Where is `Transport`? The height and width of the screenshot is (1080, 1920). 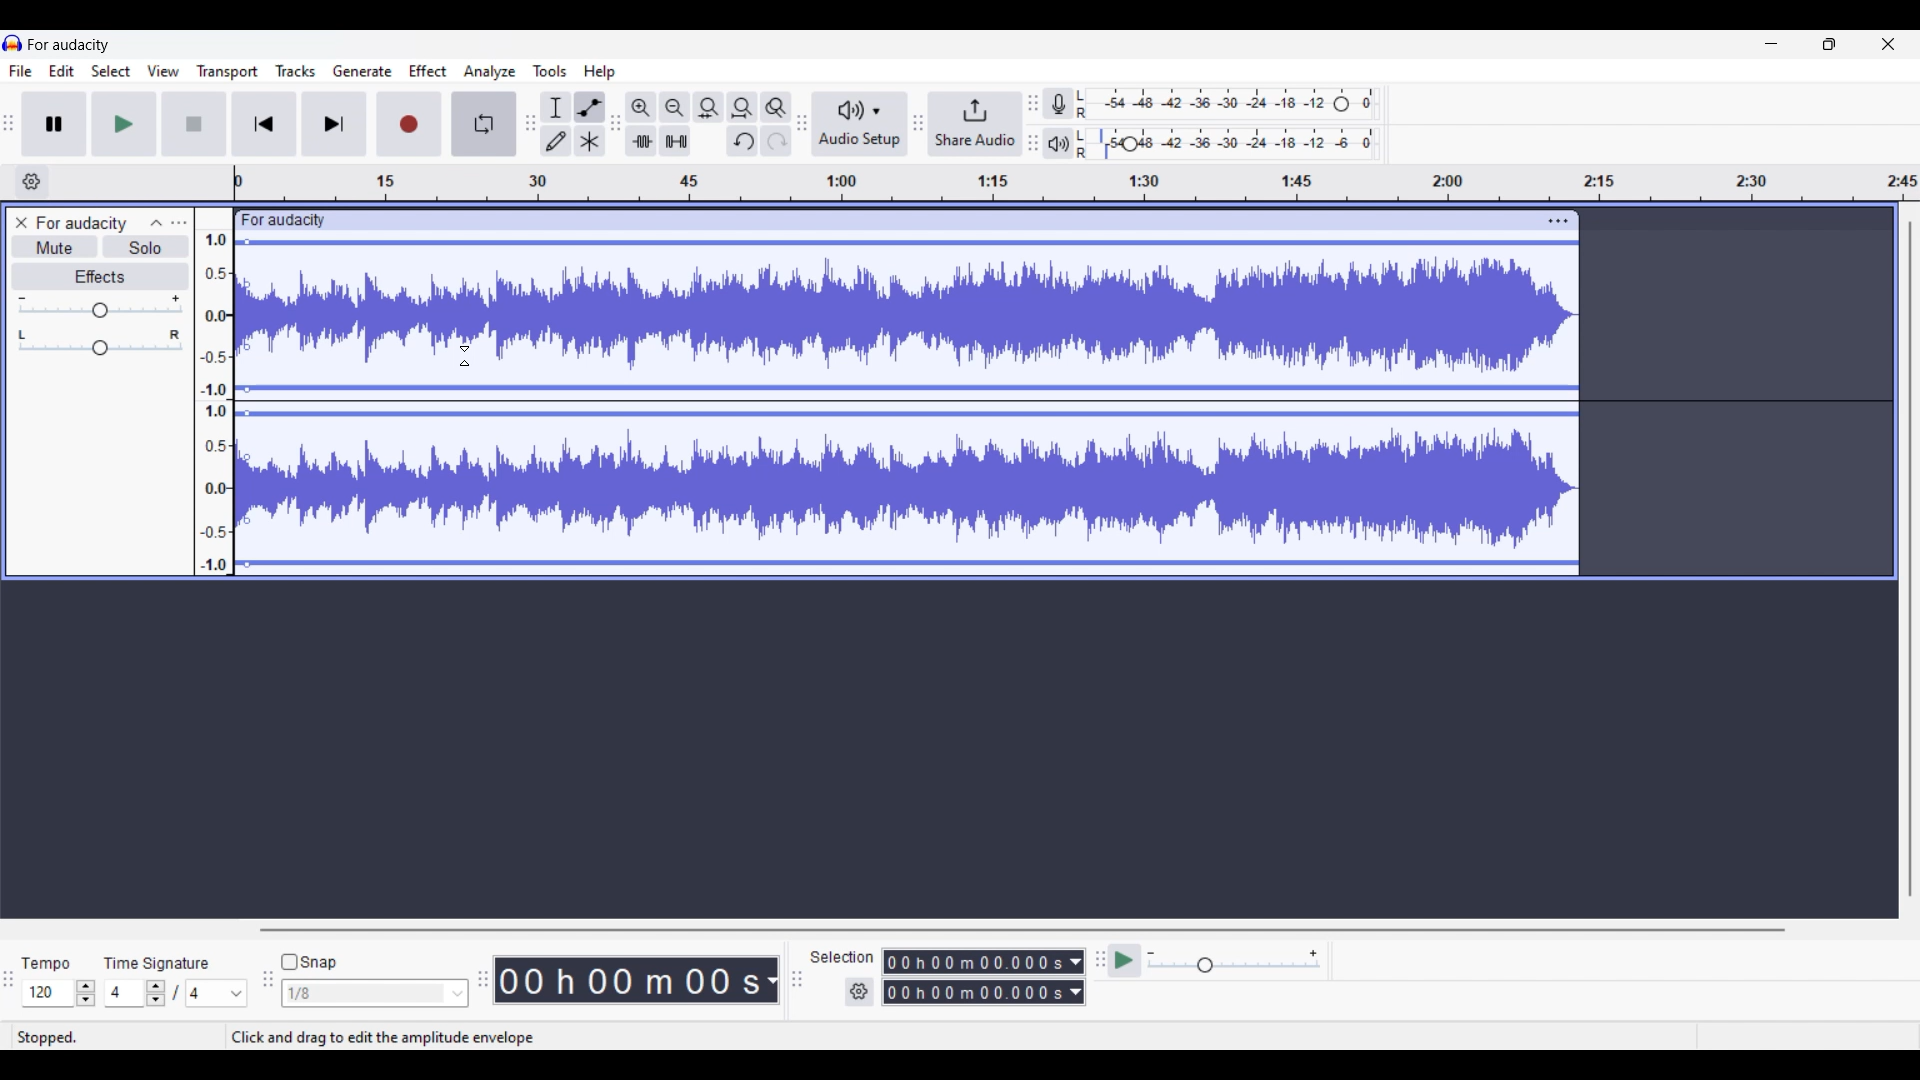
Transport is located at coordinates (227, 72).